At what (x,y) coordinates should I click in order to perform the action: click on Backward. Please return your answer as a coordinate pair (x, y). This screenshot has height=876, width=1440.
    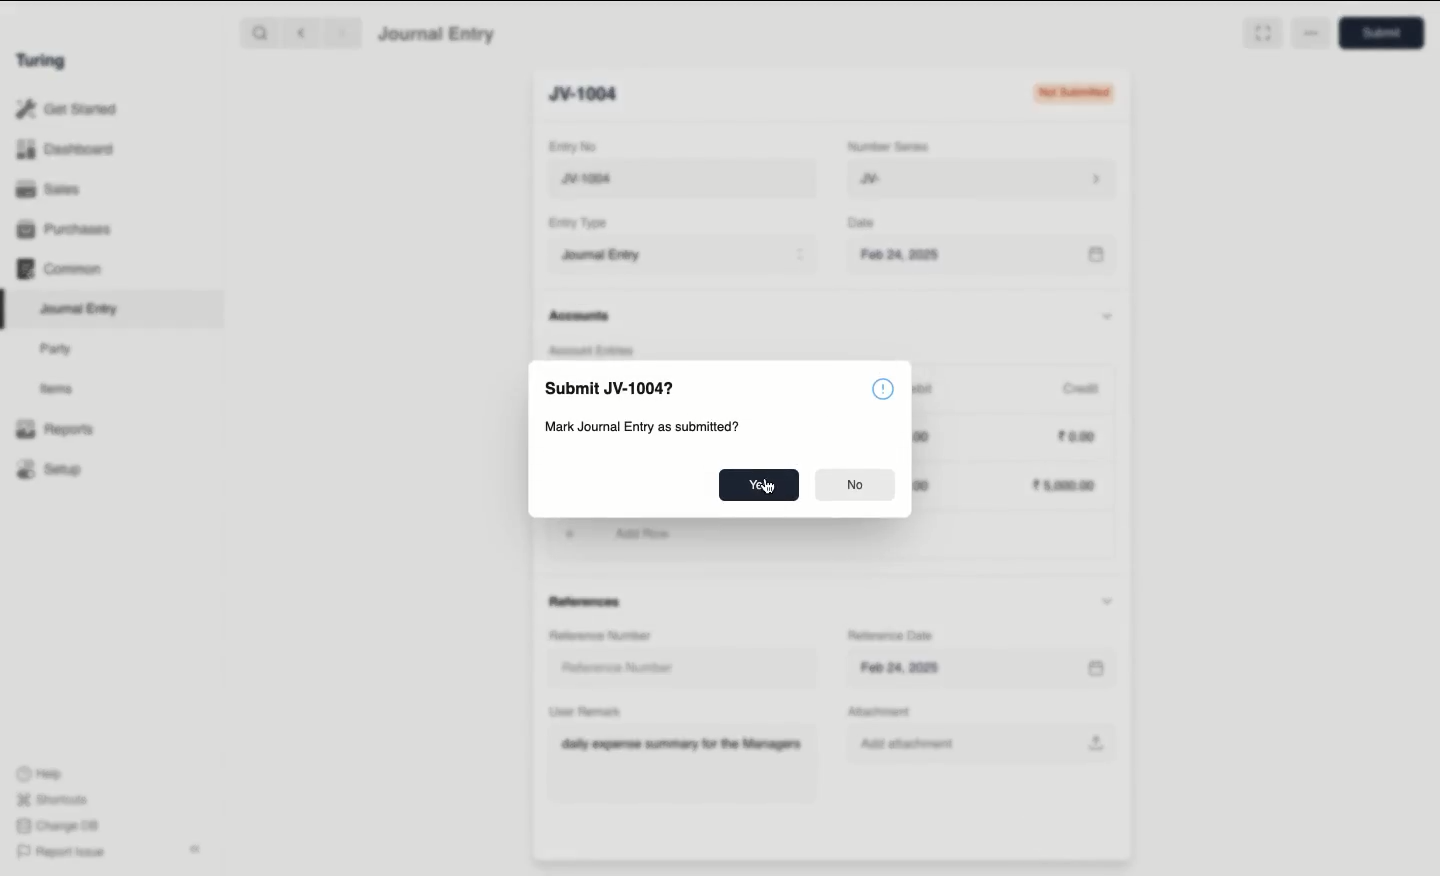
    Looking at the image, I should click on (301, 32).